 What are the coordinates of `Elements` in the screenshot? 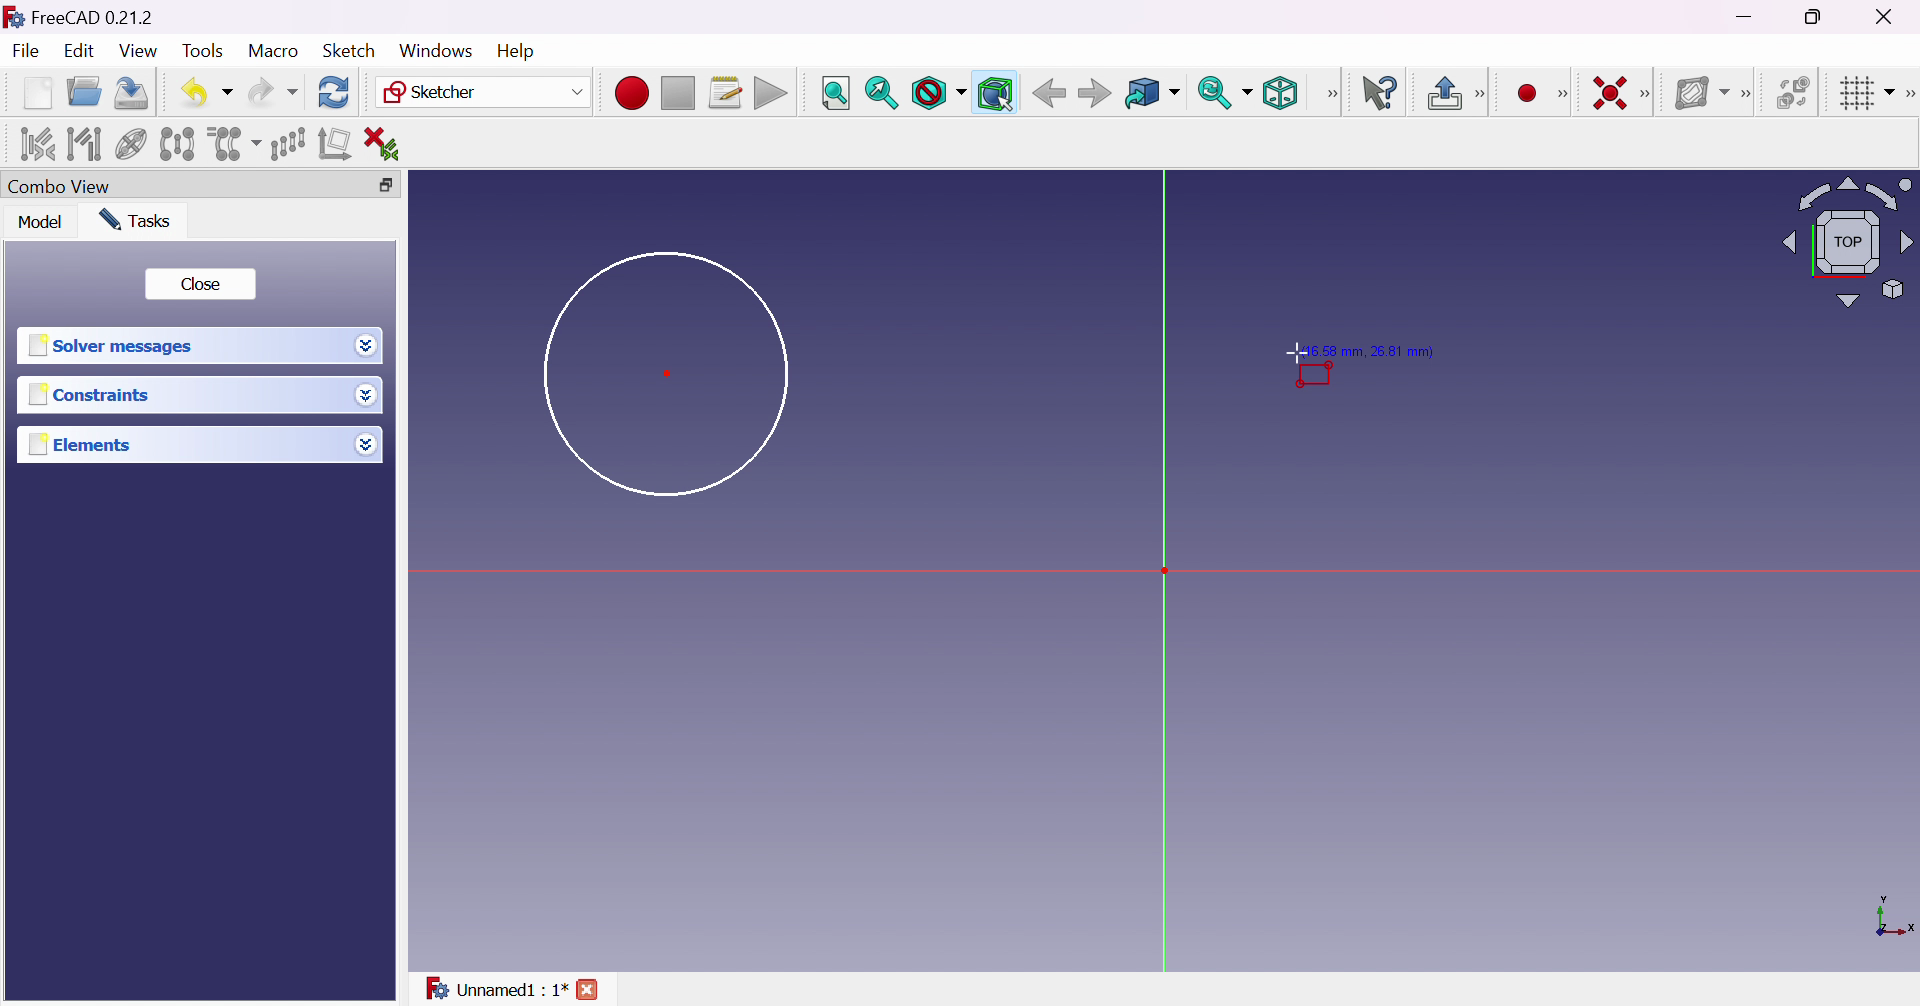 It's located at (82, 445).